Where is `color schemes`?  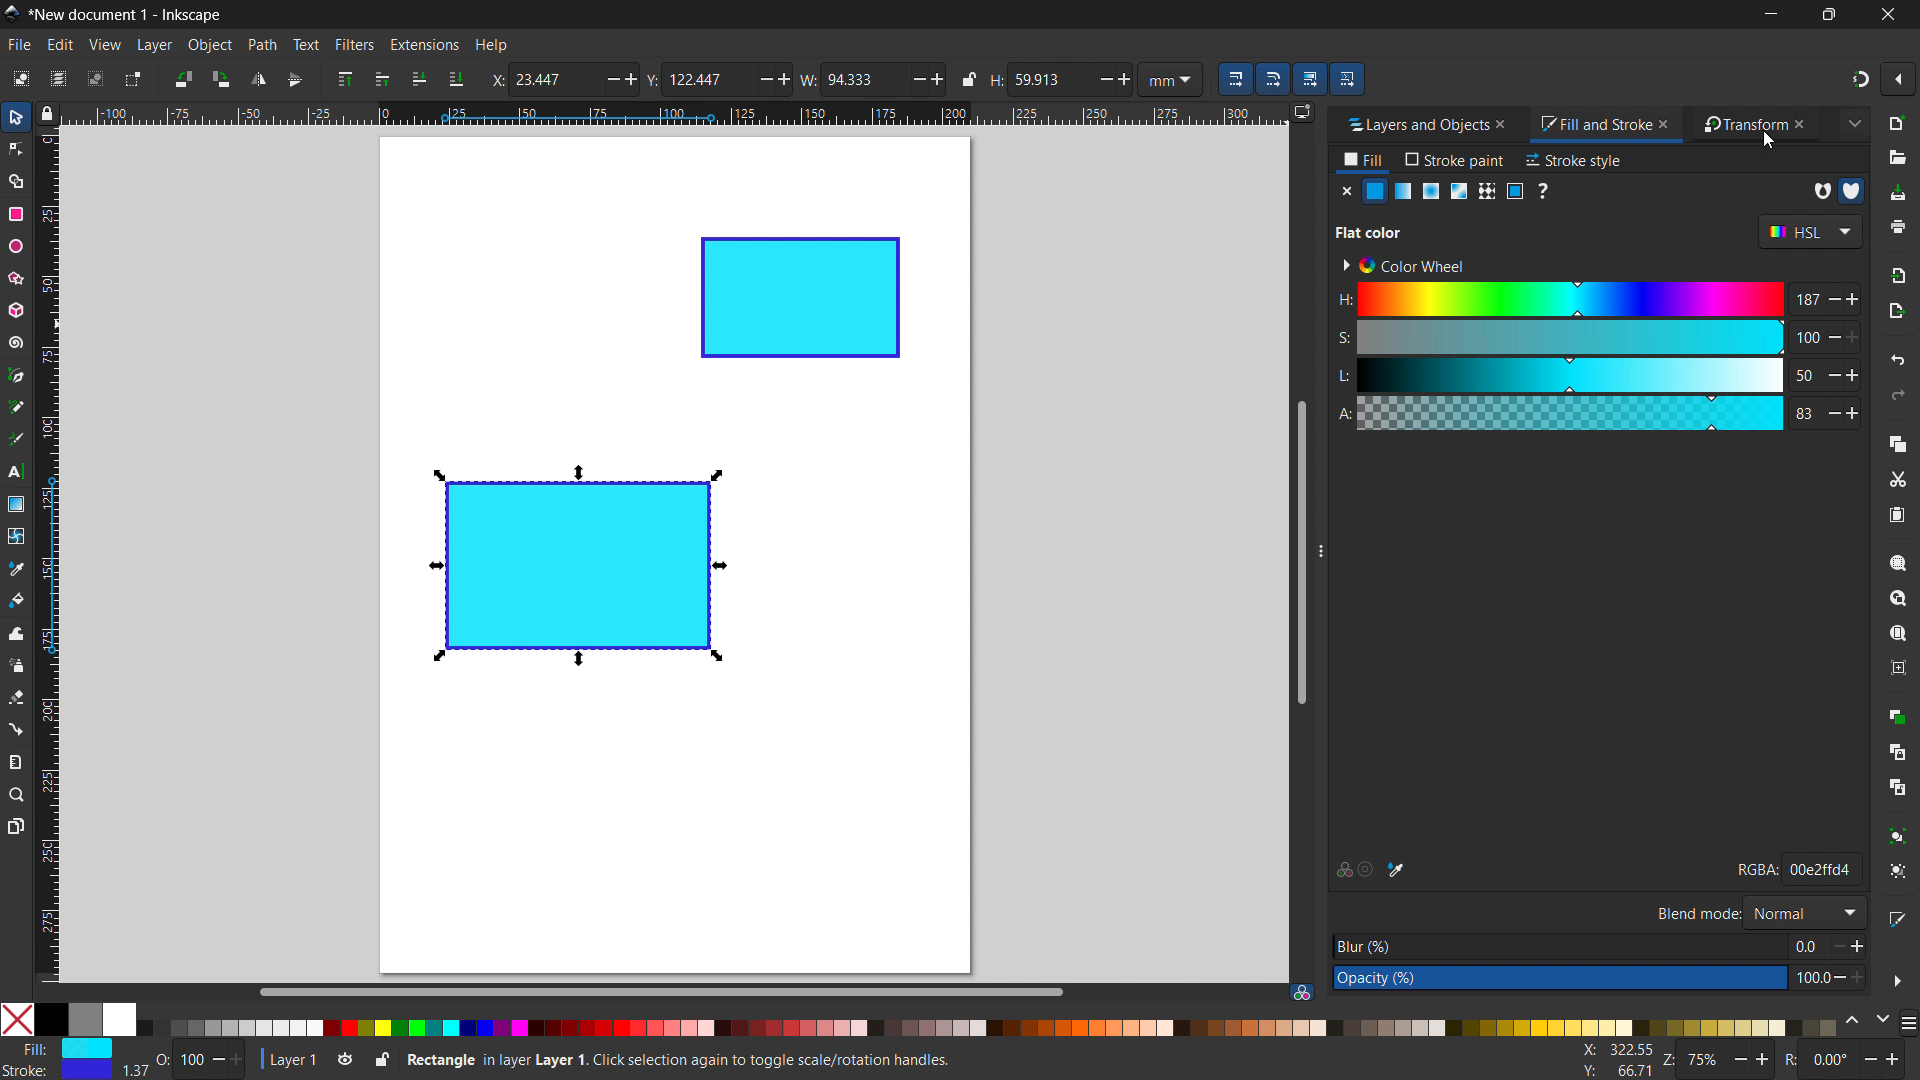 color schemes is located at coordinates (1808, 232).